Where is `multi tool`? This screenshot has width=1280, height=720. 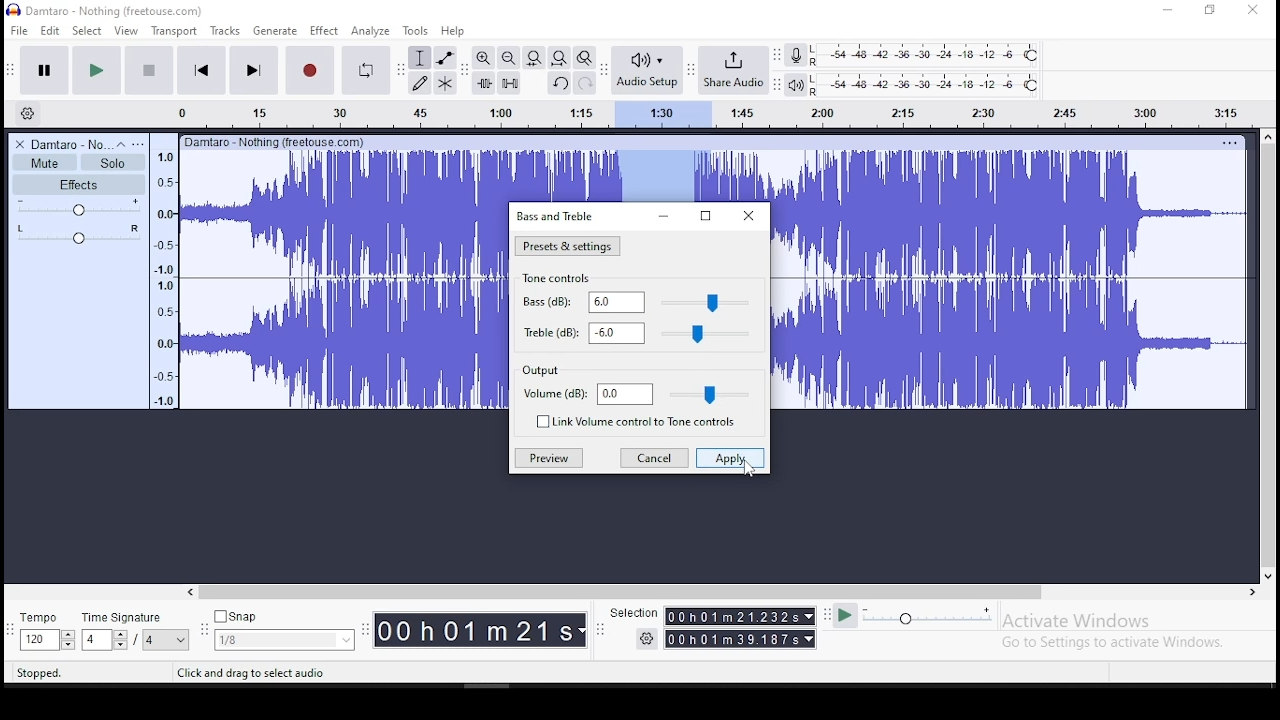 multi tool is located at coordinates (445, 82).